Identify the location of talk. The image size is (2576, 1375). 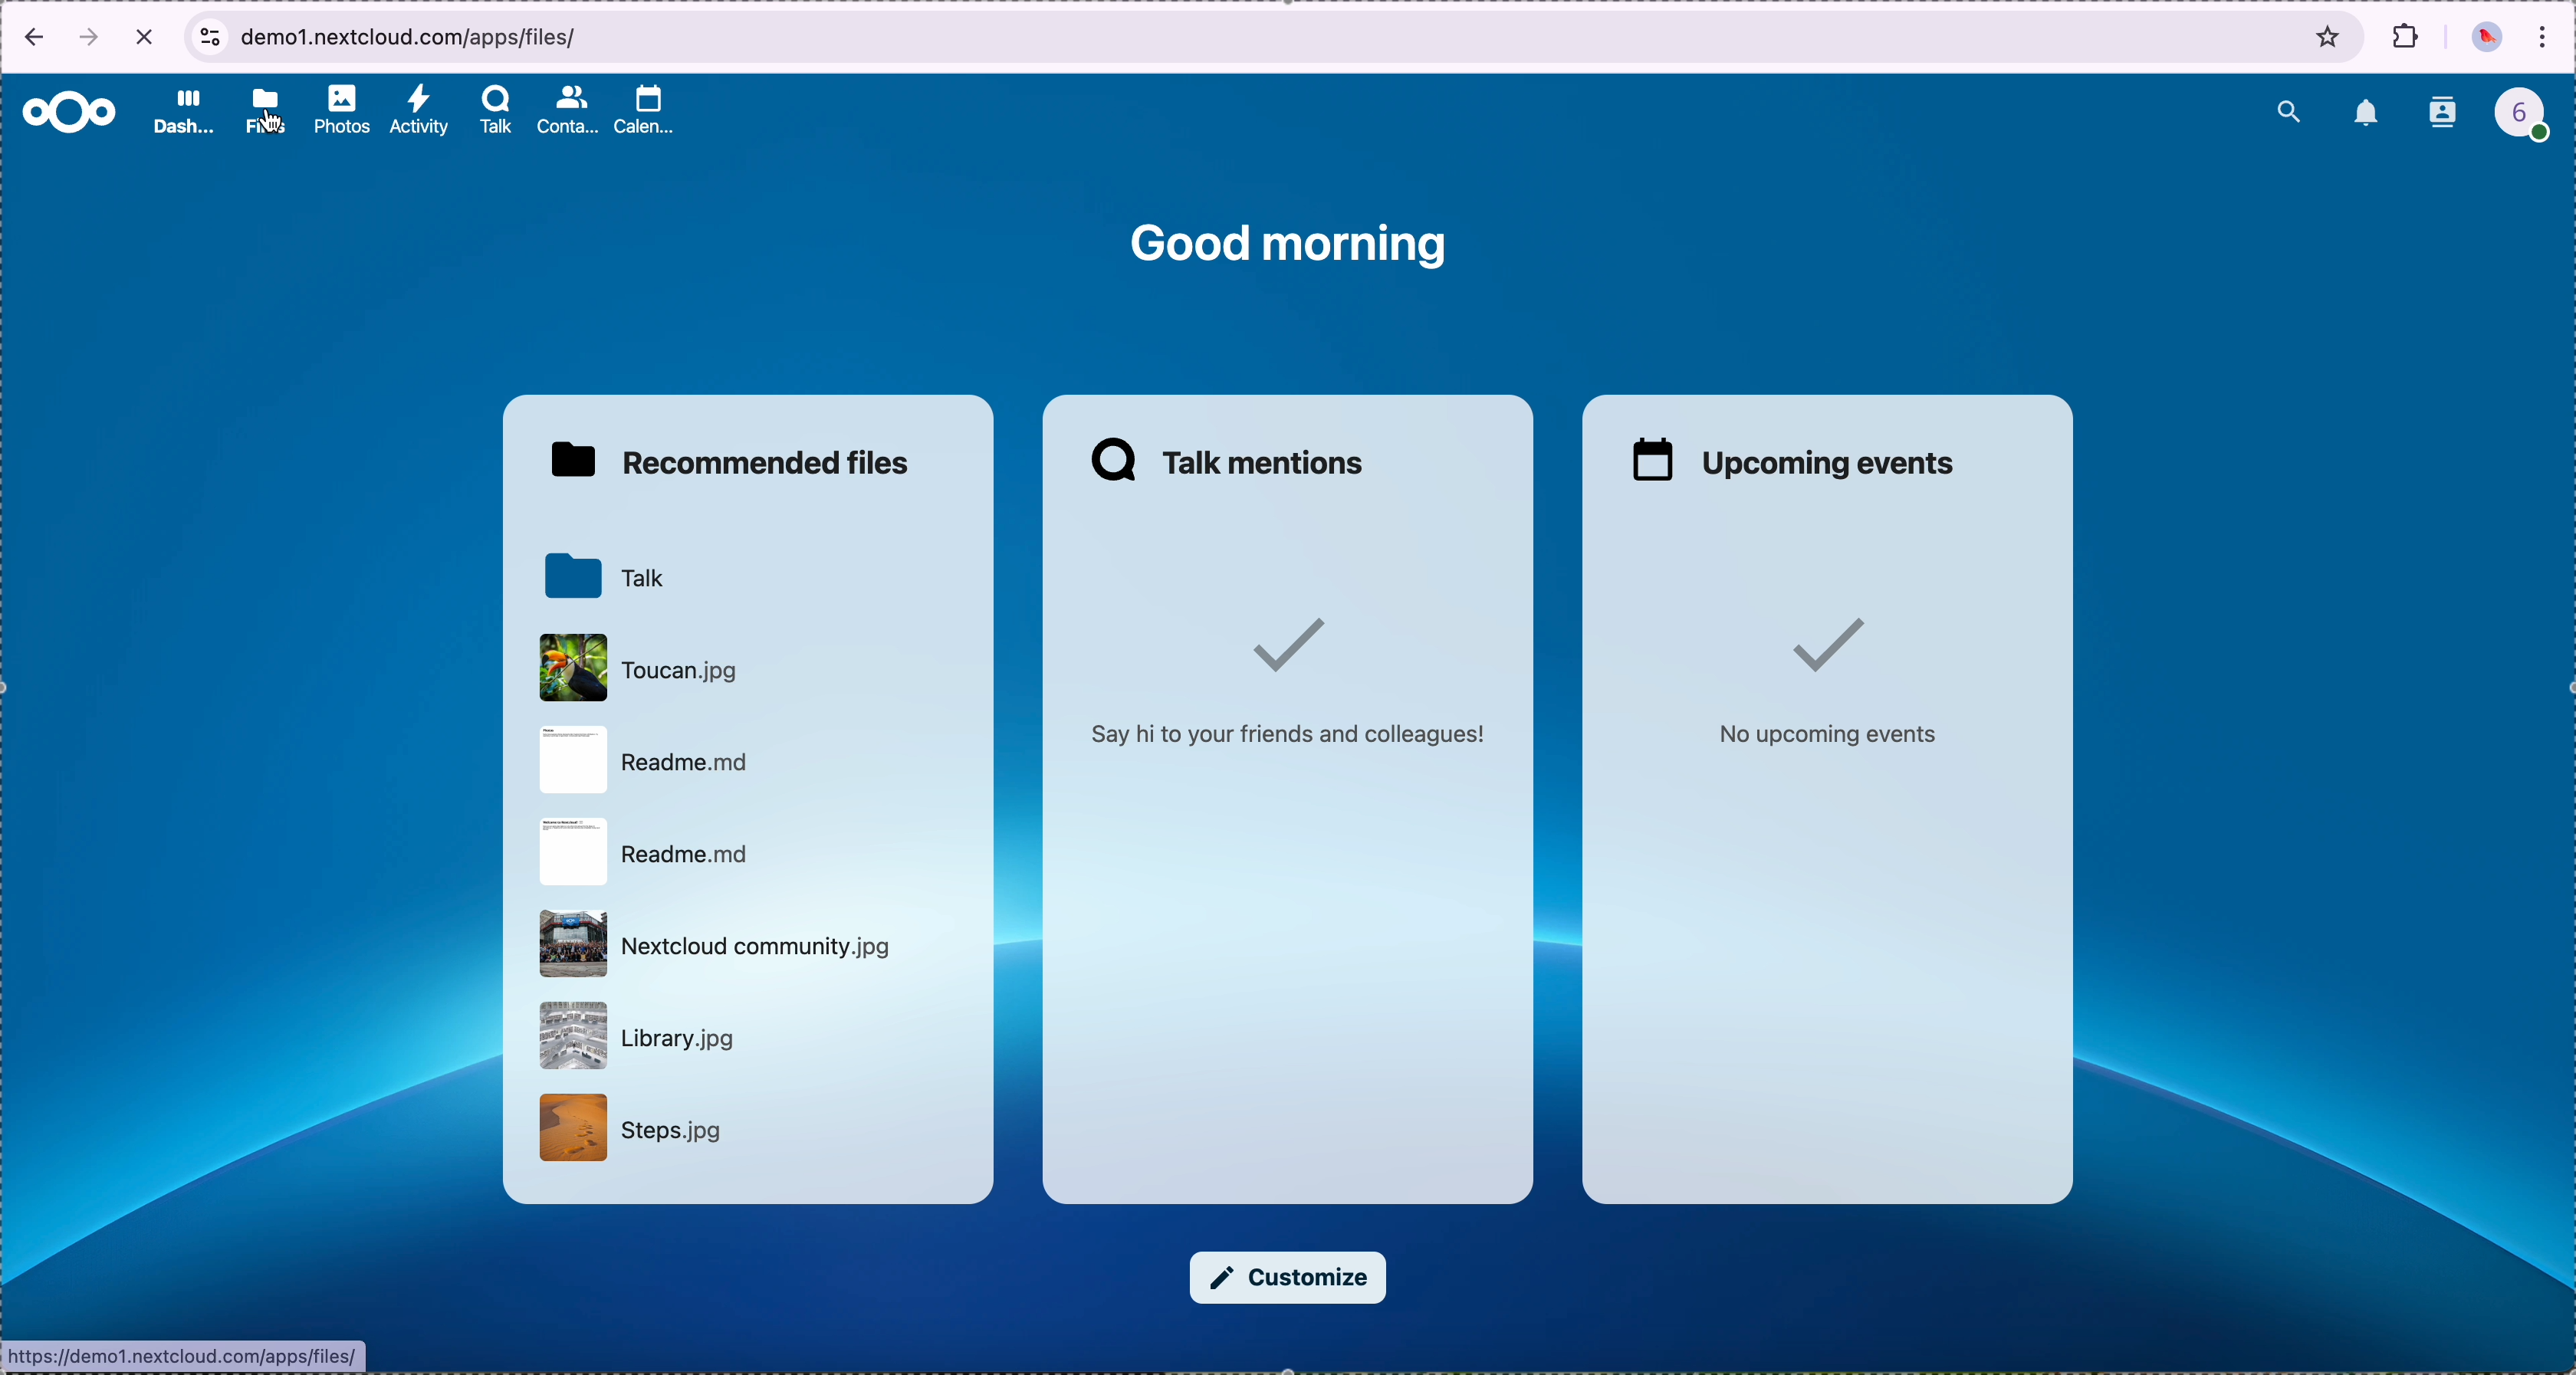
(604, 576).